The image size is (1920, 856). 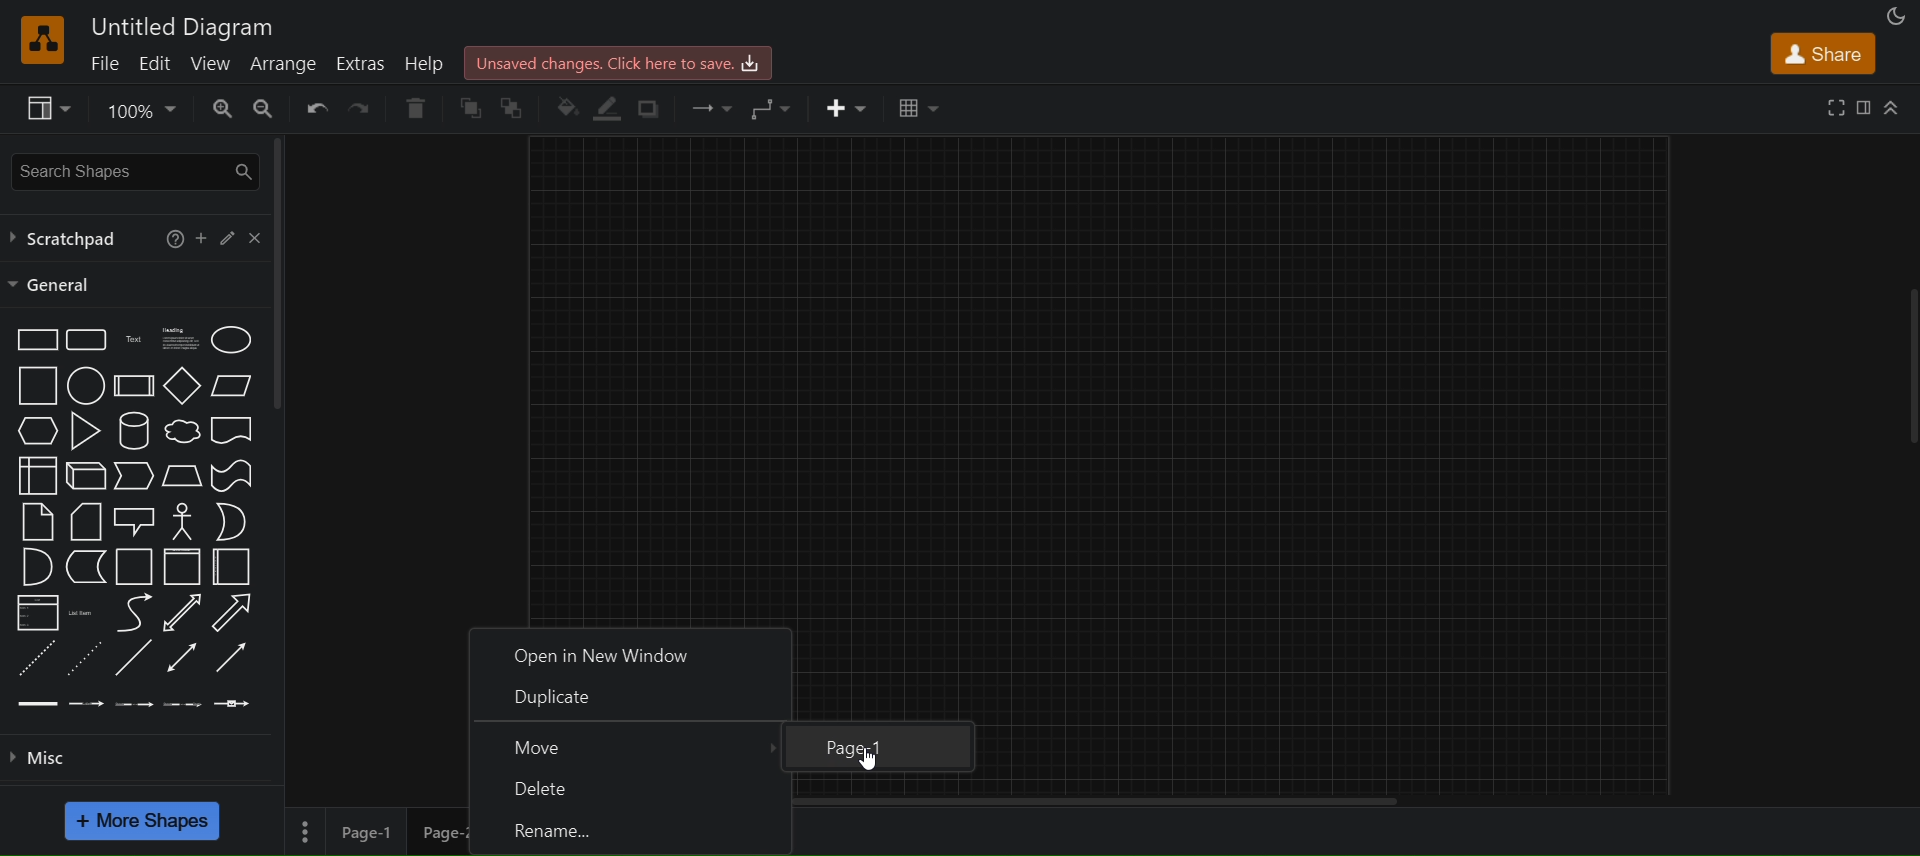 What do you see at coordinates (232, 611) in the screenshot?
I see `arrow` at bounding box center [232, 611].